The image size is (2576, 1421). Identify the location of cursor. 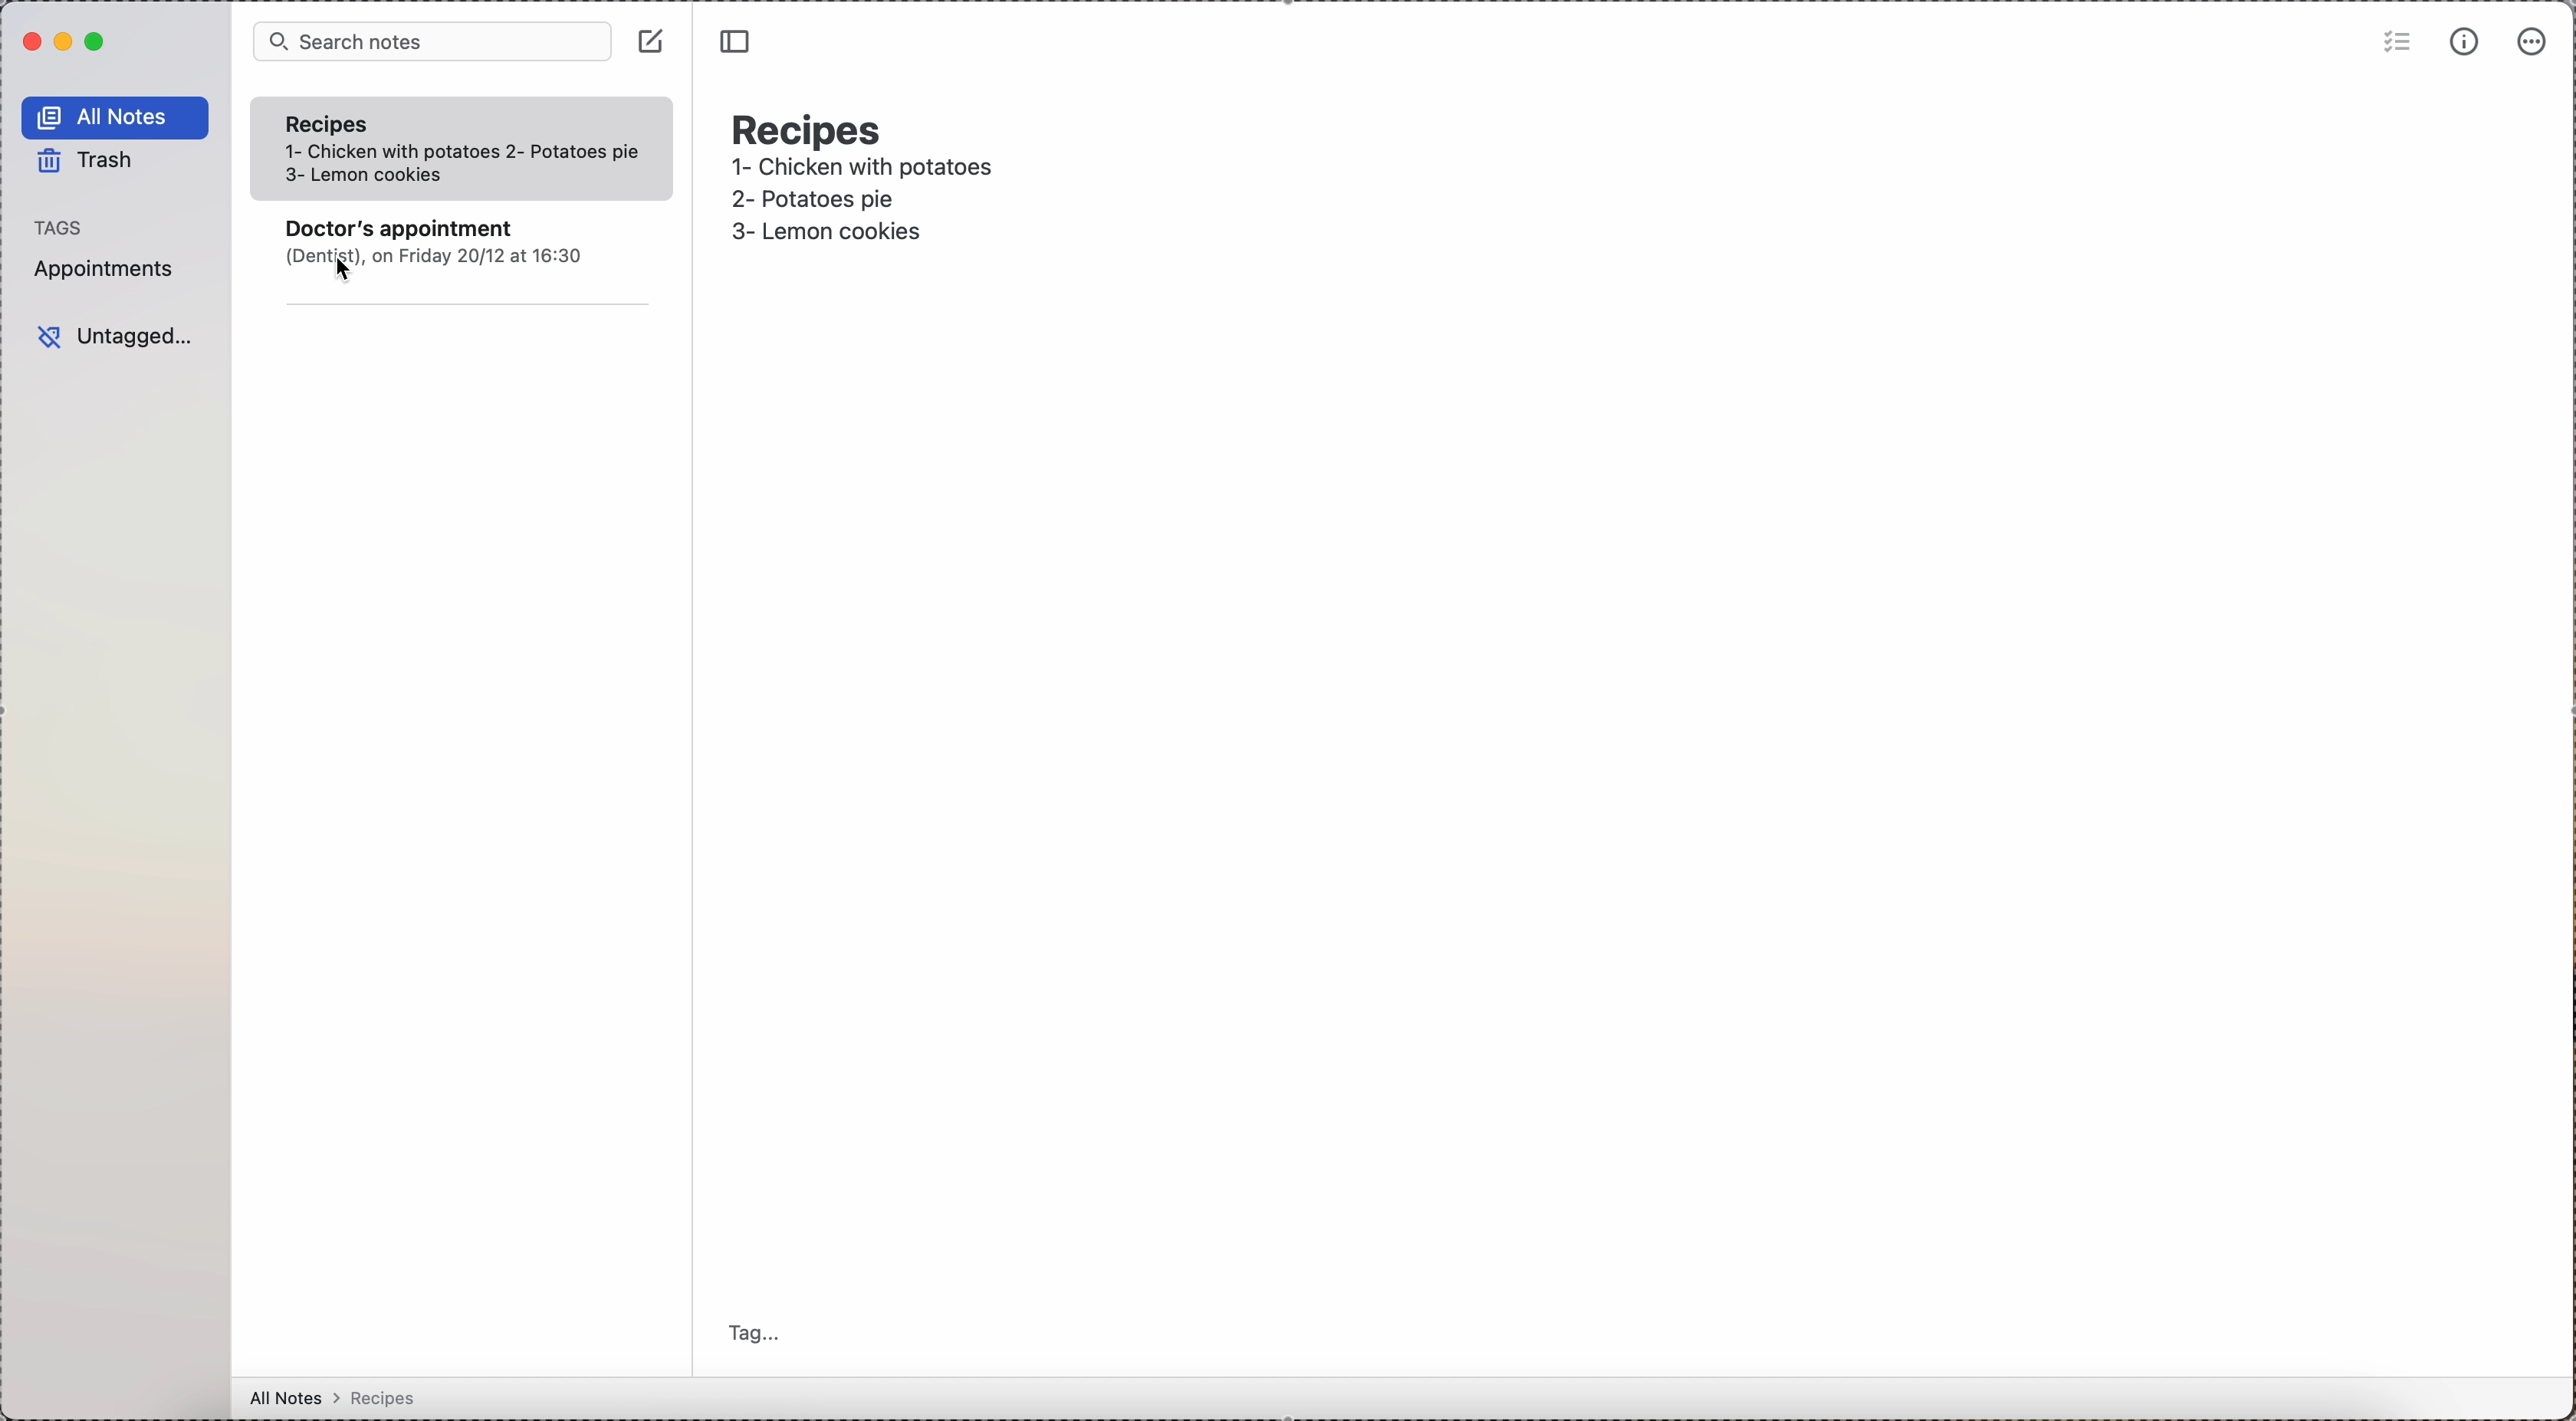
(338, 273).